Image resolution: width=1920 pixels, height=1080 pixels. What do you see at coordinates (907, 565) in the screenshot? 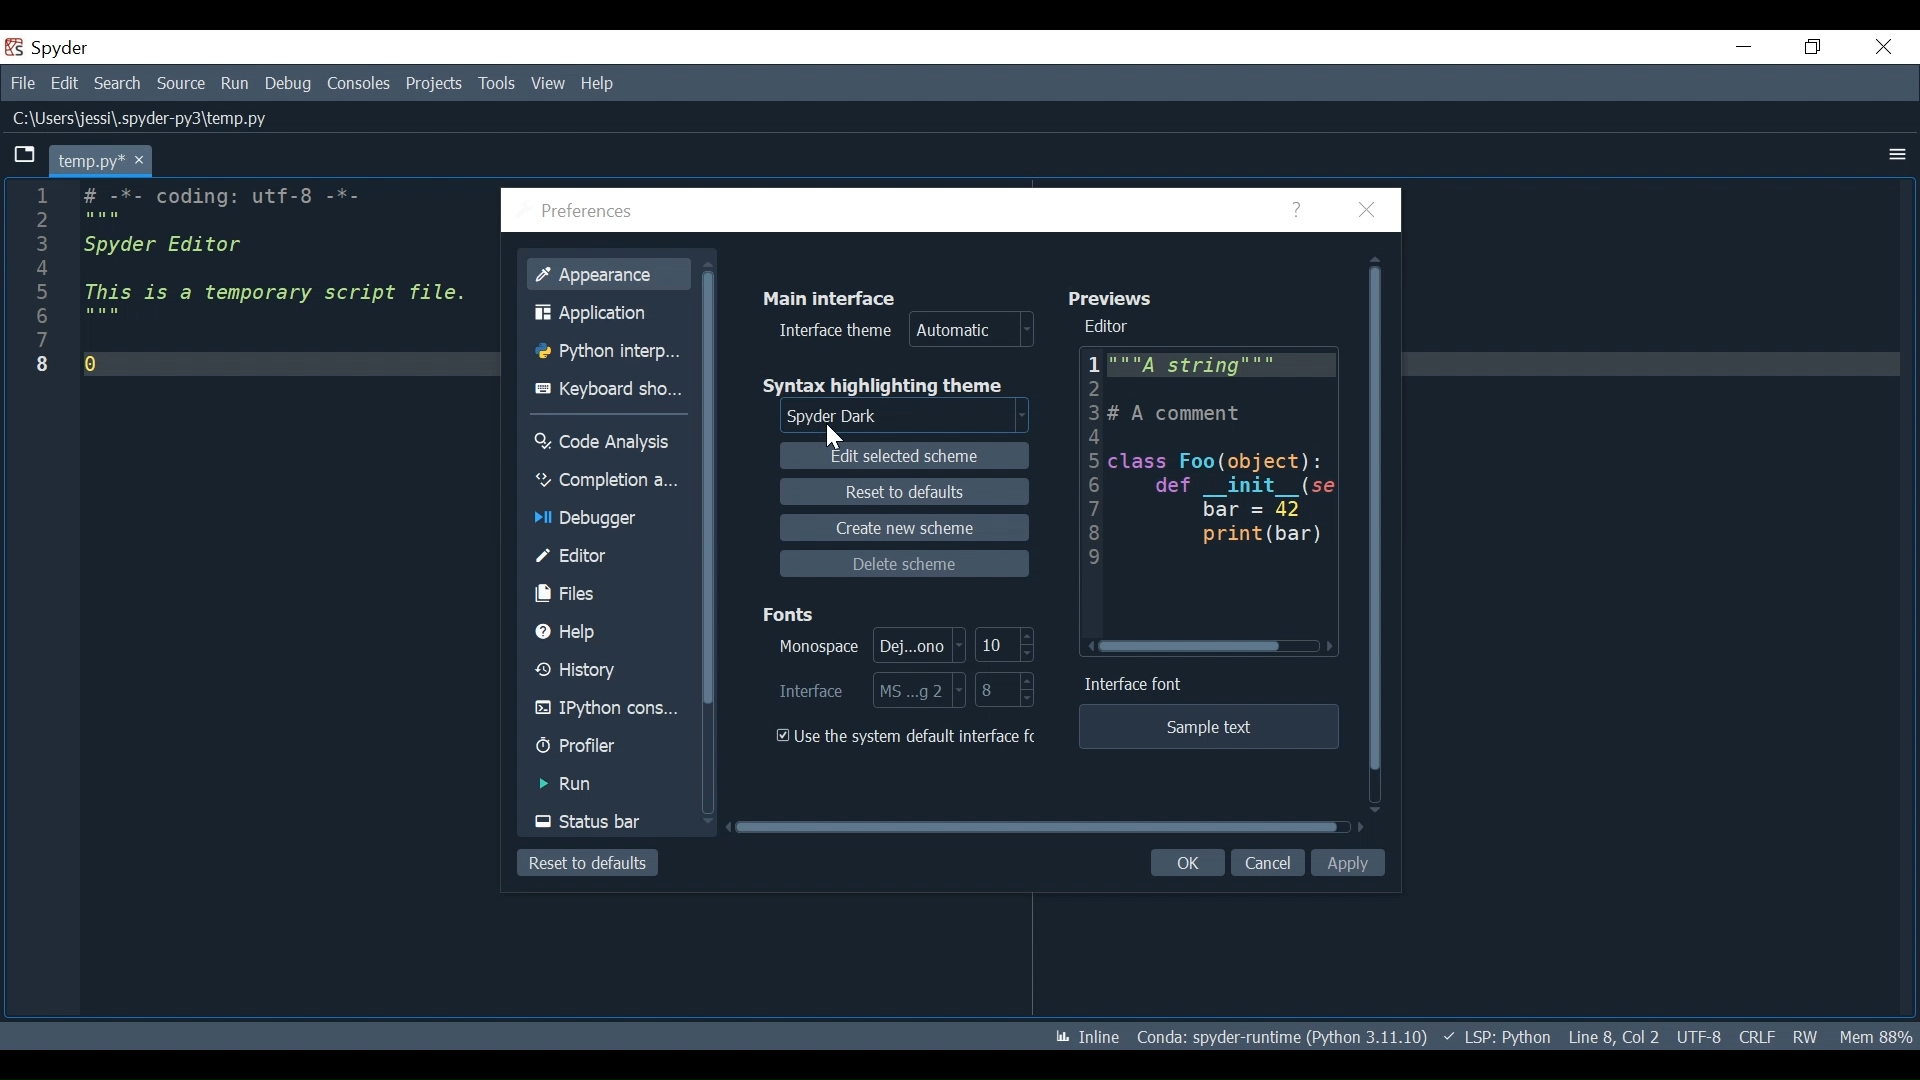
I see `Delete Scheme` at bounding box center [907, 565].